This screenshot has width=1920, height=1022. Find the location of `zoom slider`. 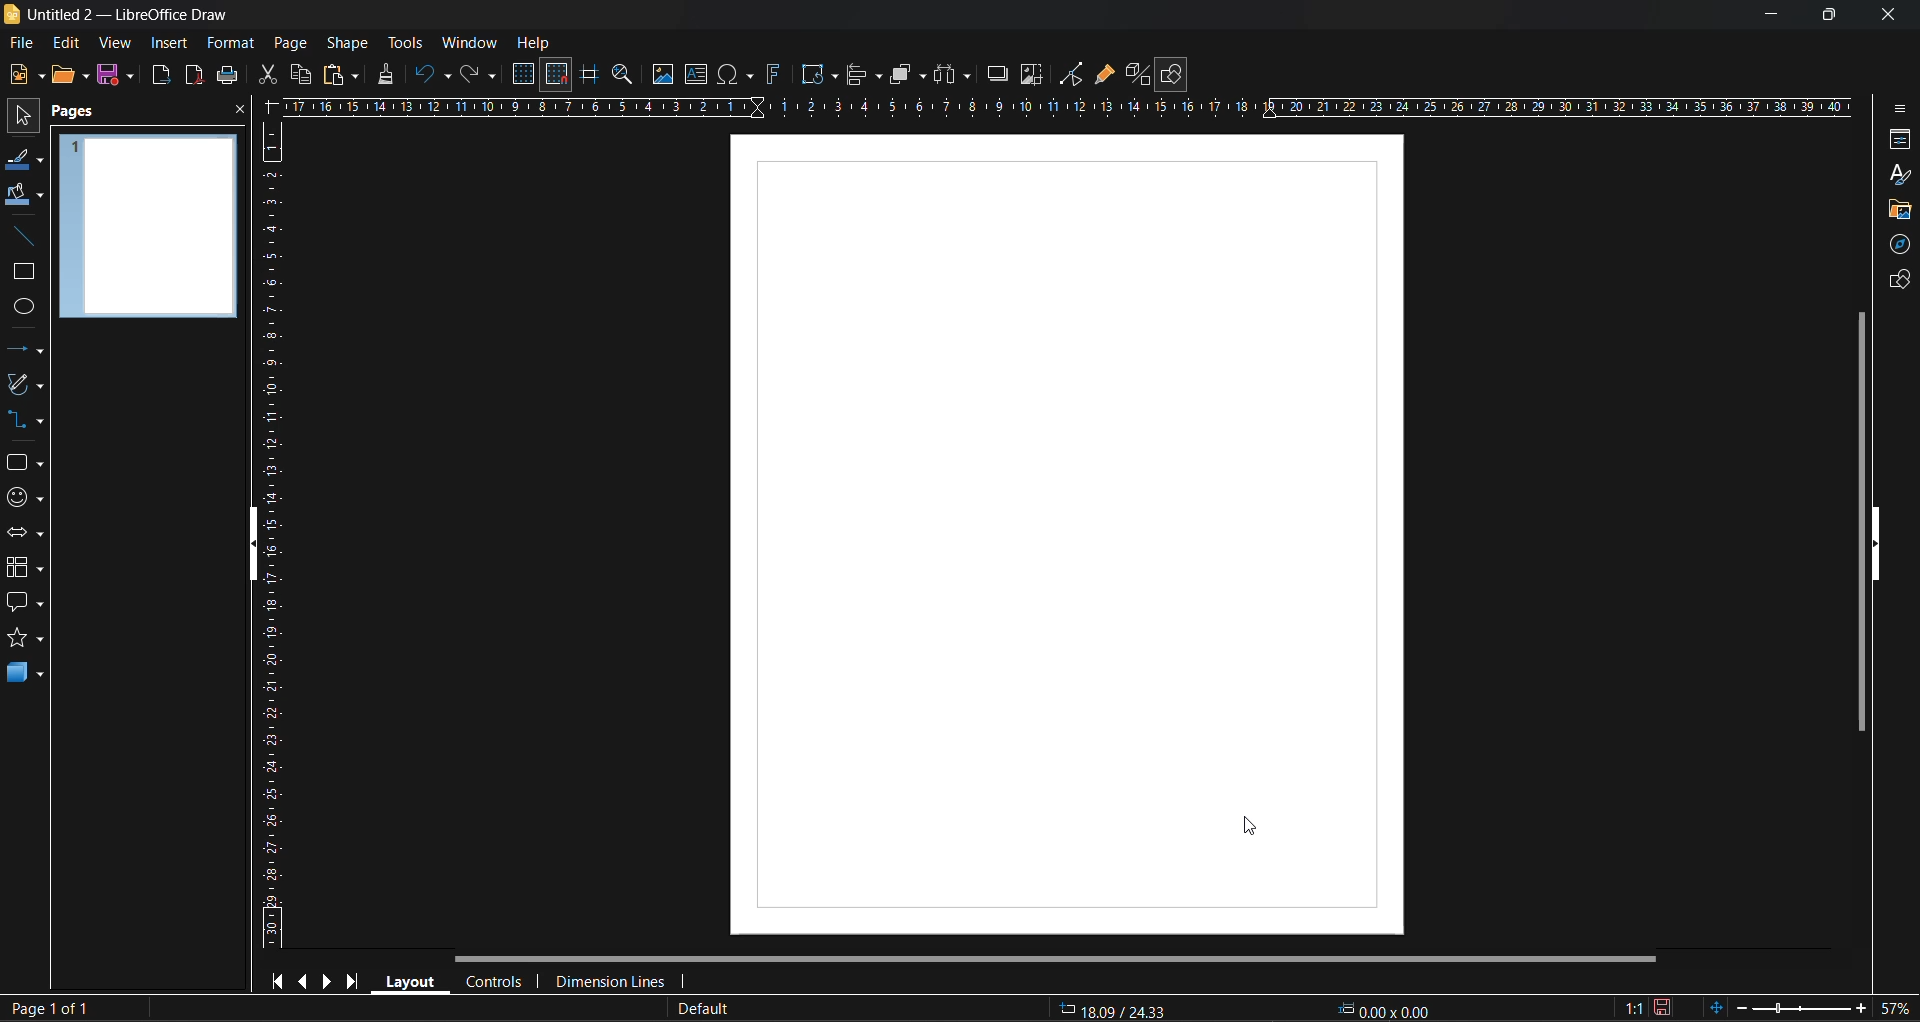

zoom slider is located at coordinates (1792, 1010).